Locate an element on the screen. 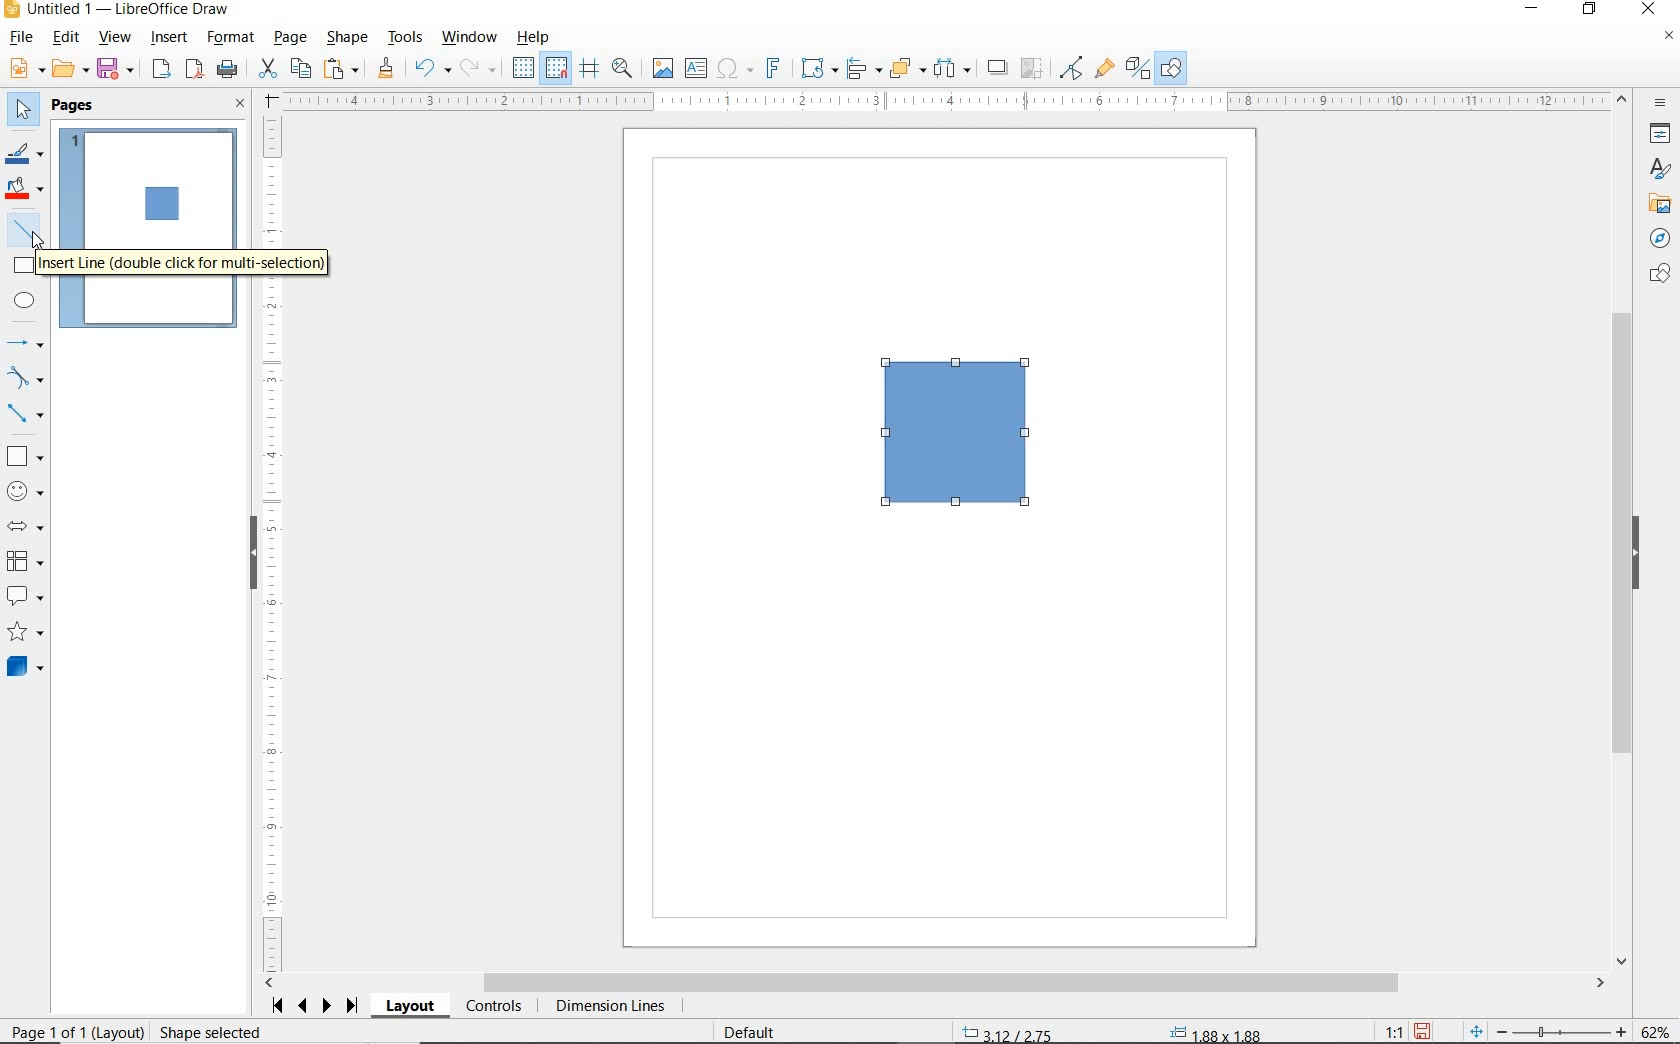 Image resolution: width=1680 pixels, height=1044 pixels. WINDOW is located at coordinates (470, 38).